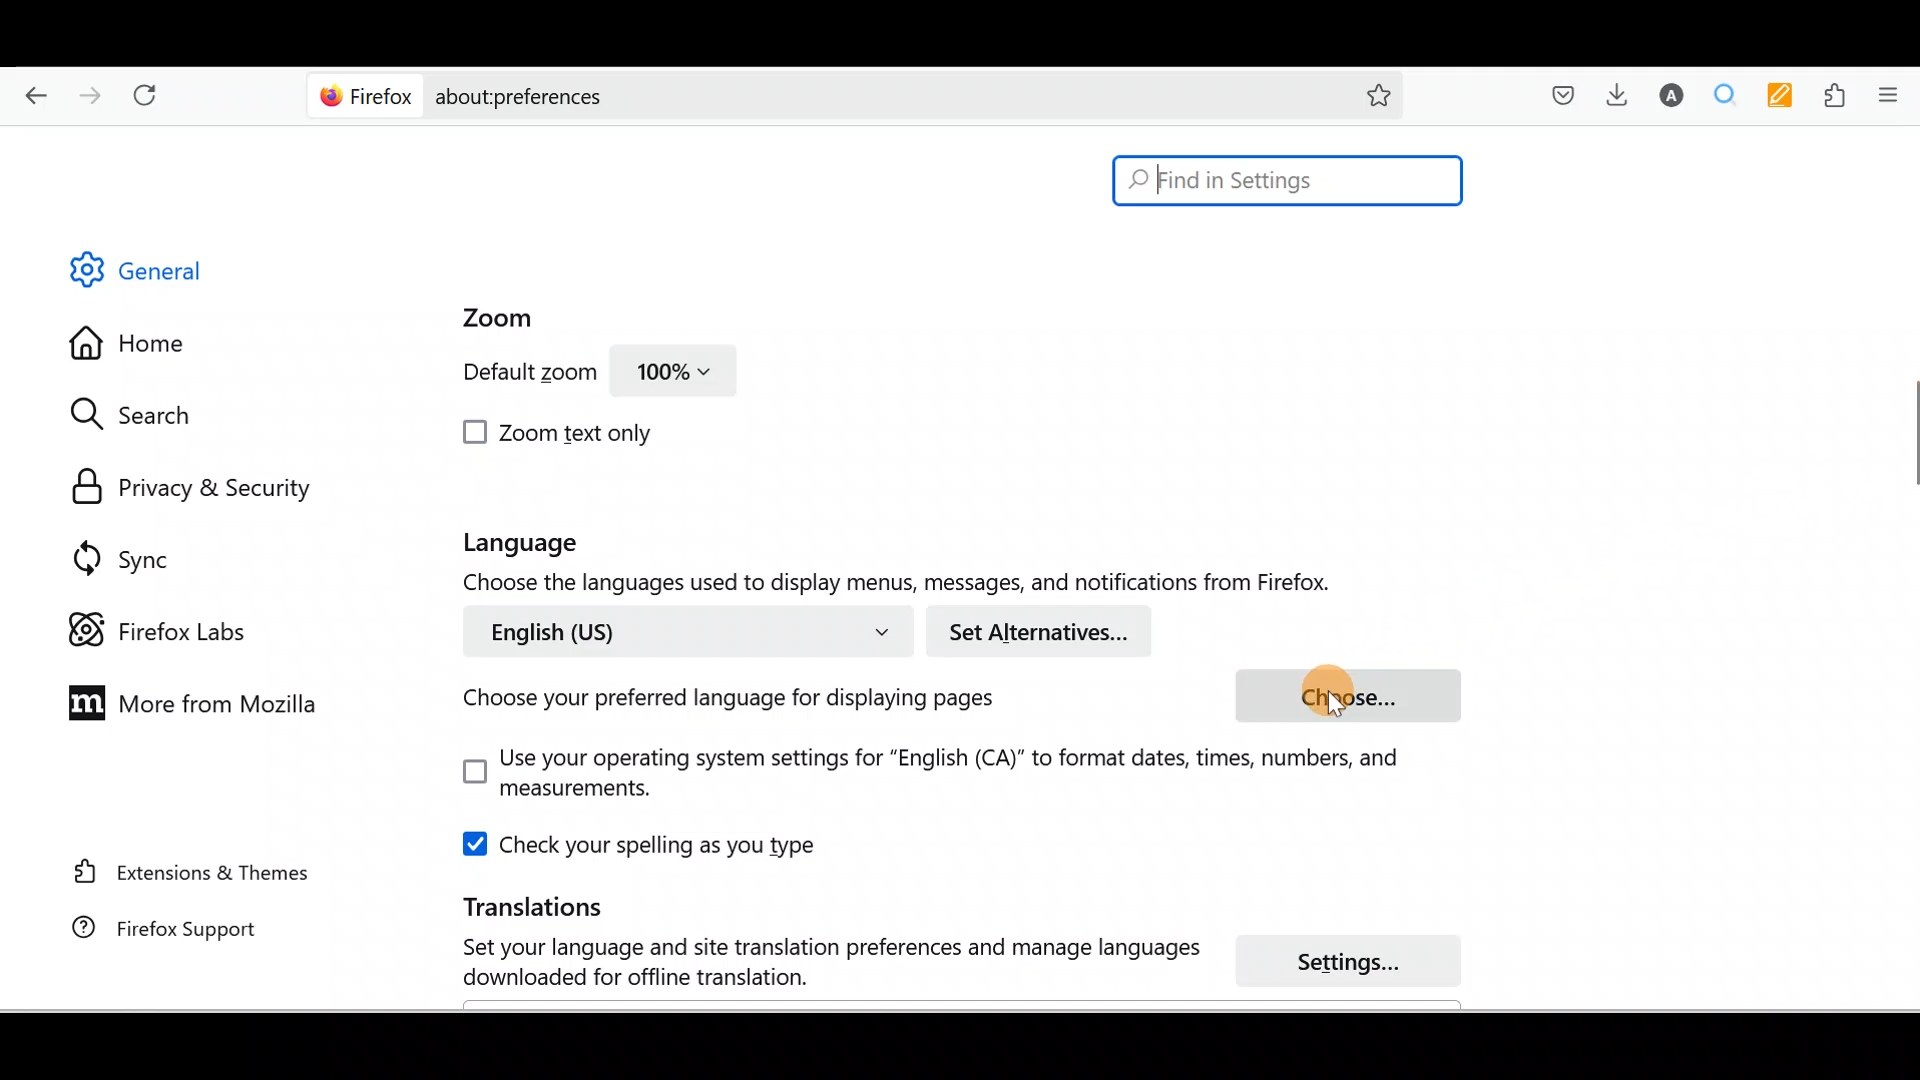  Describe the element at coordinates (721, 703) in the screenshot. I see `Choose your preferred language for displaying pages` at that location.